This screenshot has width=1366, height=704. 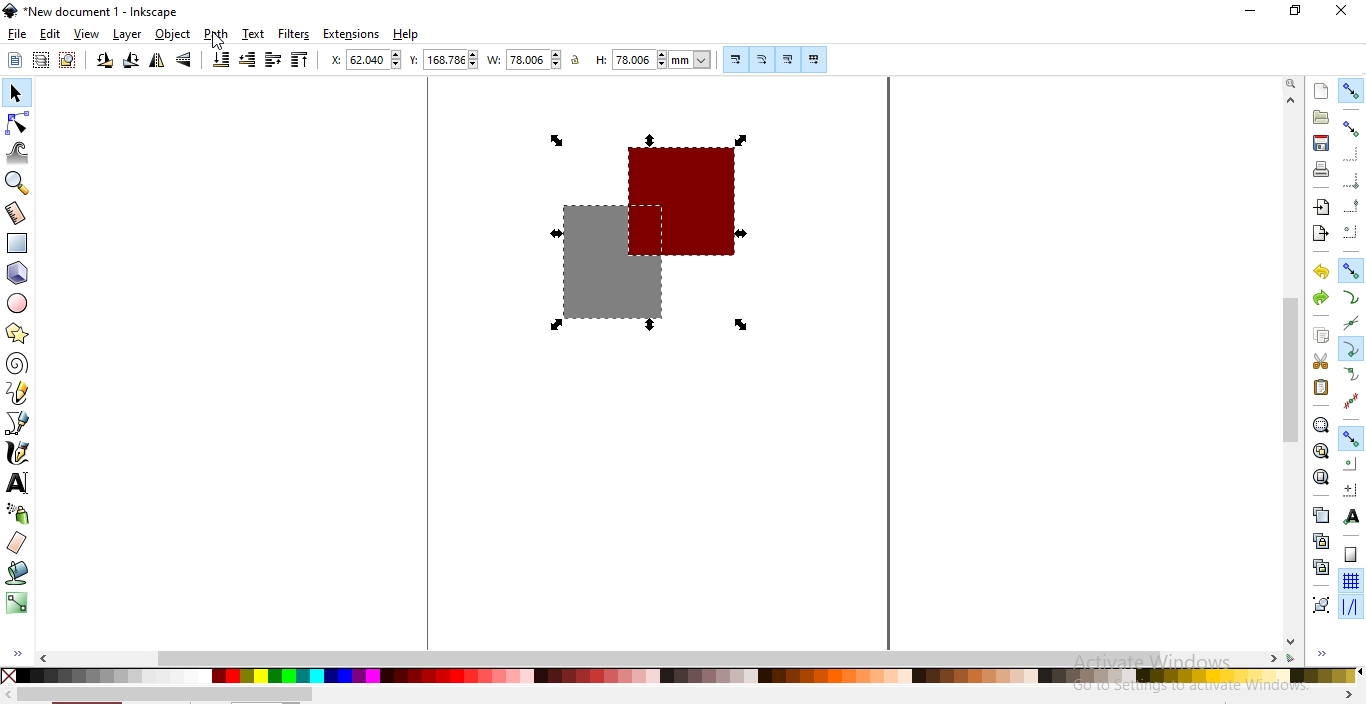 I want to click on object, so click(x=173, y=34).